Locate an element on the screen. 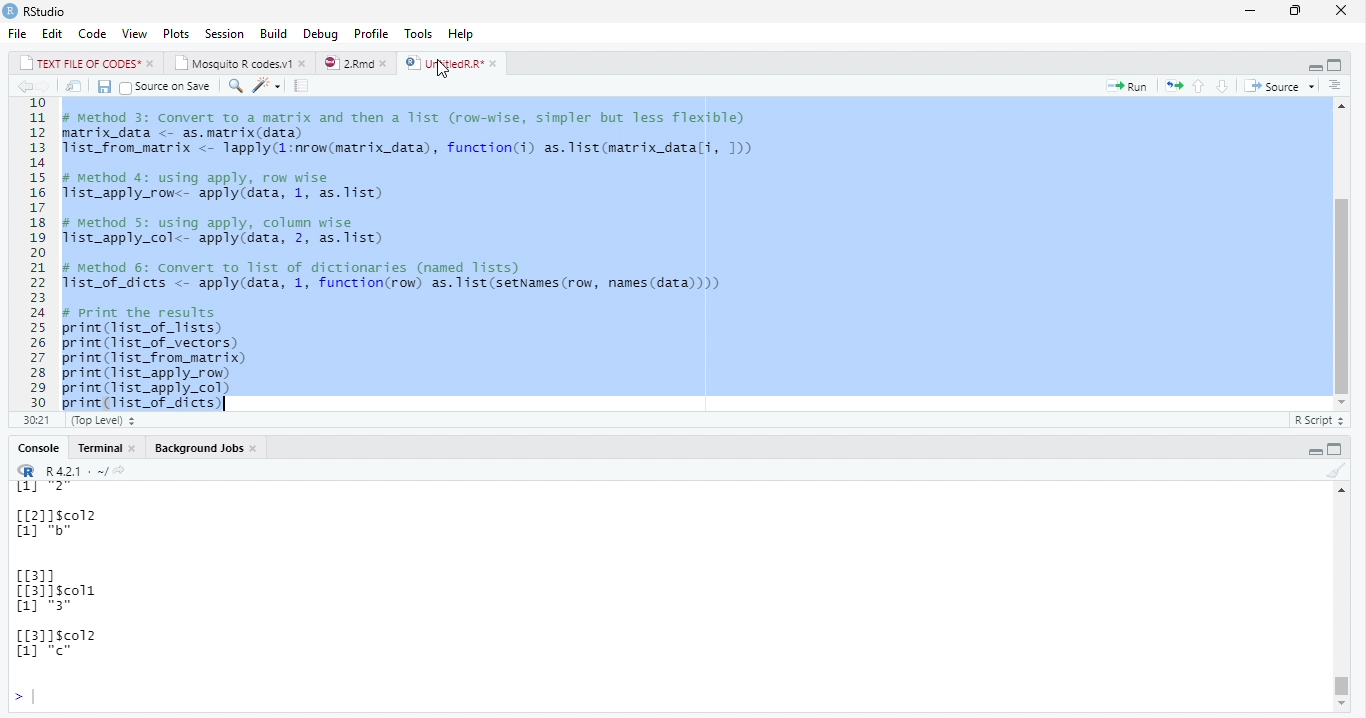 This screenshot has width=1366, height=718. File is located at coordinates (20, 33).